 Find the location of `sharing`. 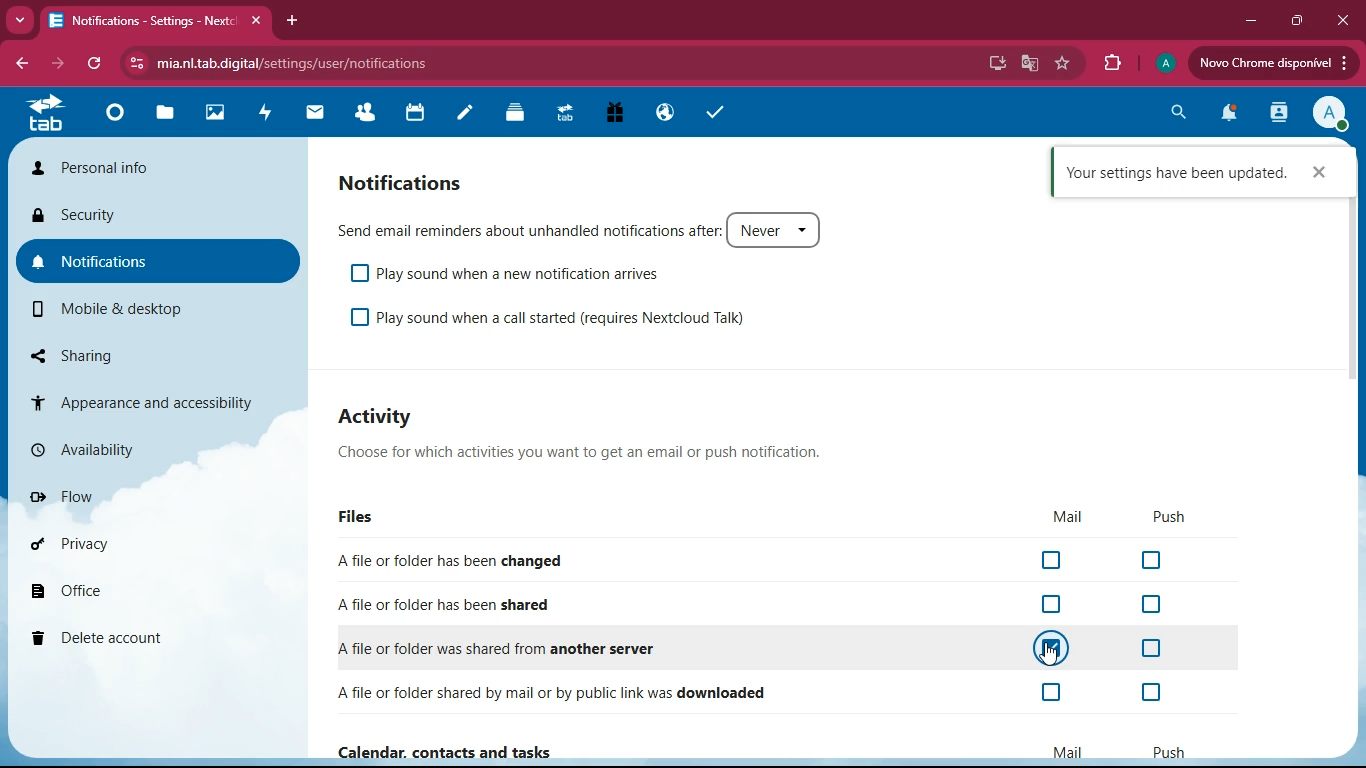

sharing is located at coordinates (133, 354).